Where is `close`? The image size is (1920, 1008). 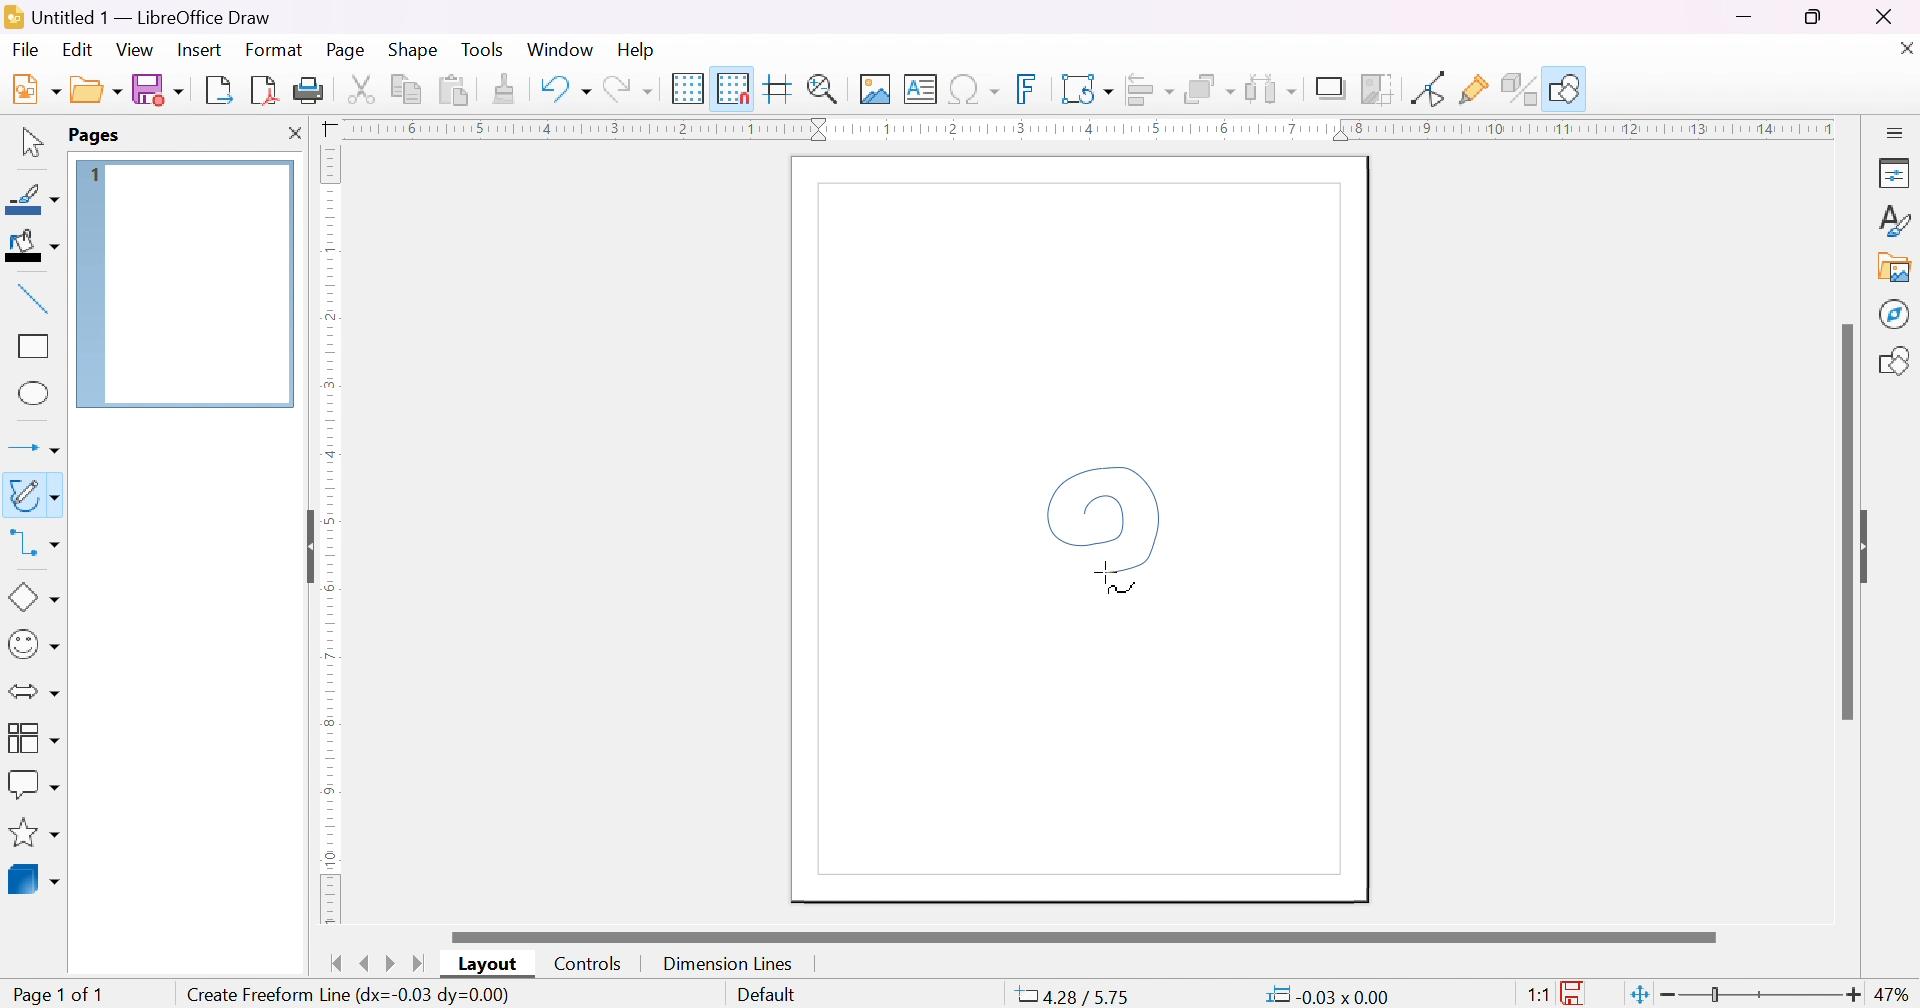 close is located at coordinates (295, 132).